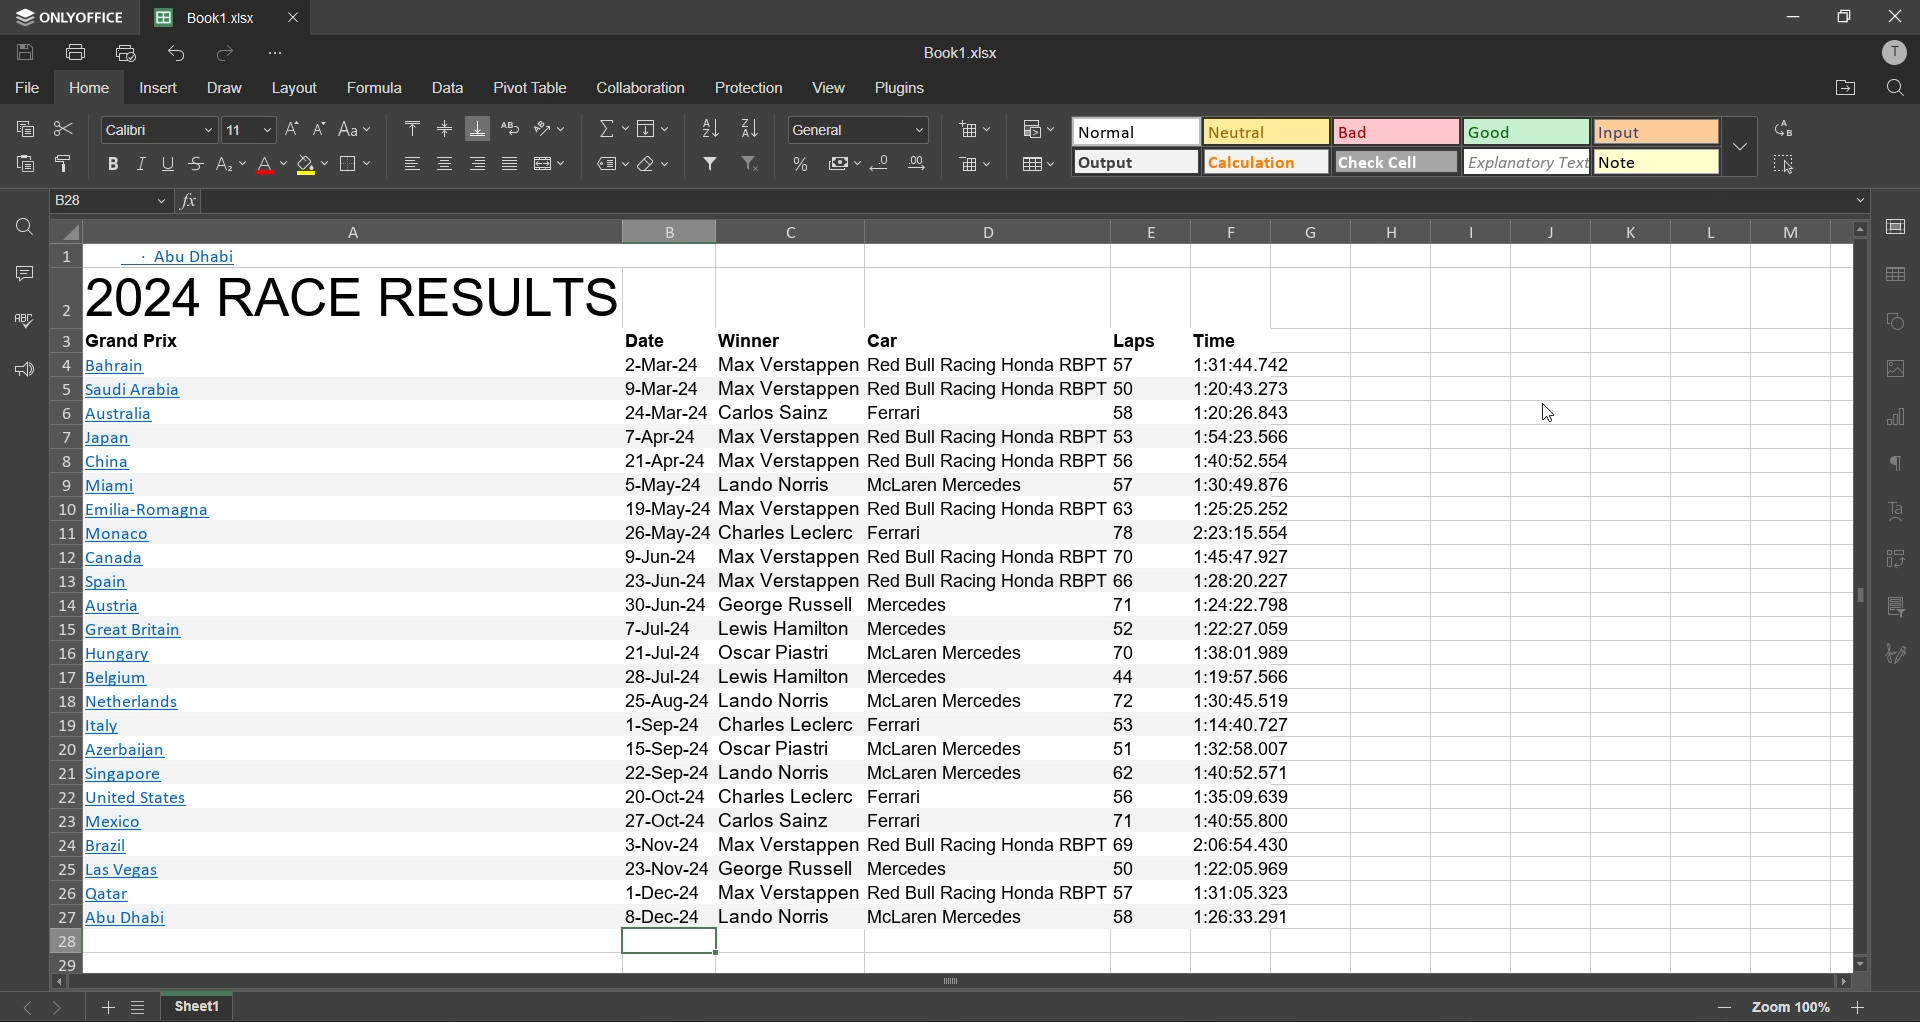 This screenshot has width=1920, height=1022. What do you see at coordinates (66, 163) in the screenshot?
I see `copy style` at bounding box center [66, 163].